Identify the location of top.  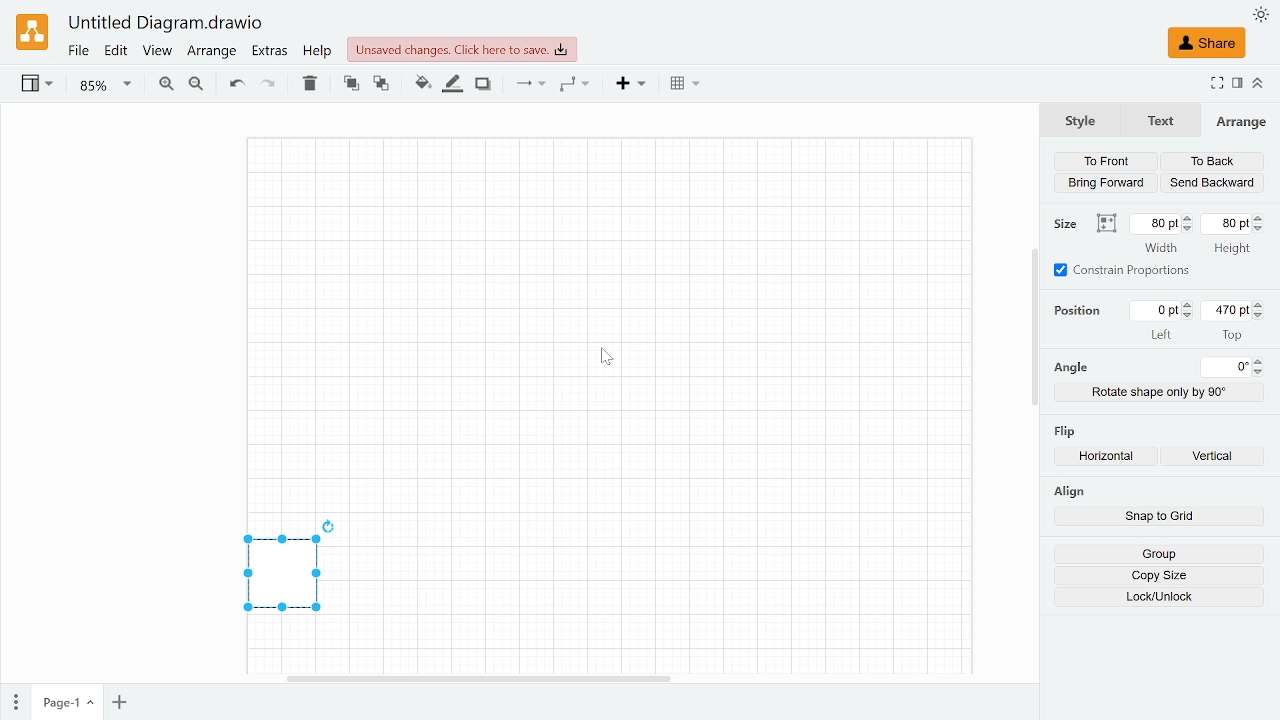
(1232, 334).